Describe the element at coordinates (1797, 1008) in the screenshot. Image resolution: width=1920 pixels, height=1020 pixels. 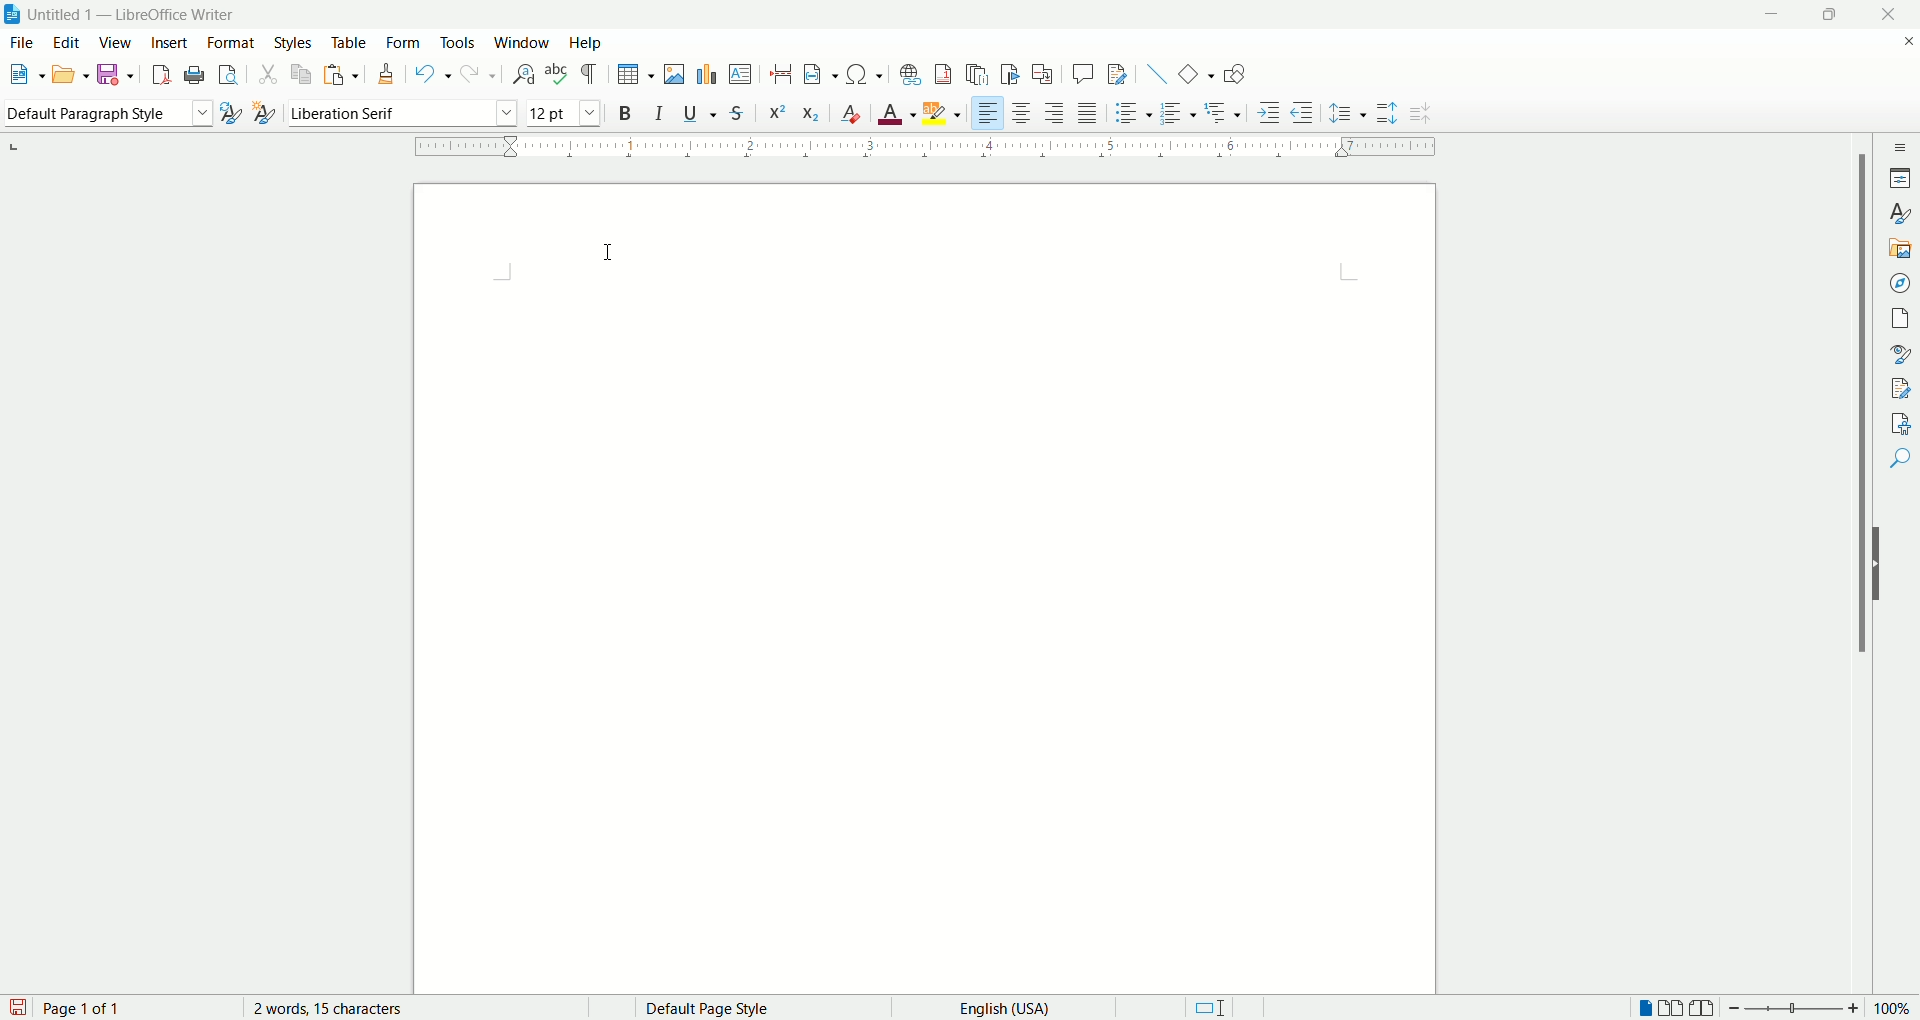
I see `zoom bar` at that location.